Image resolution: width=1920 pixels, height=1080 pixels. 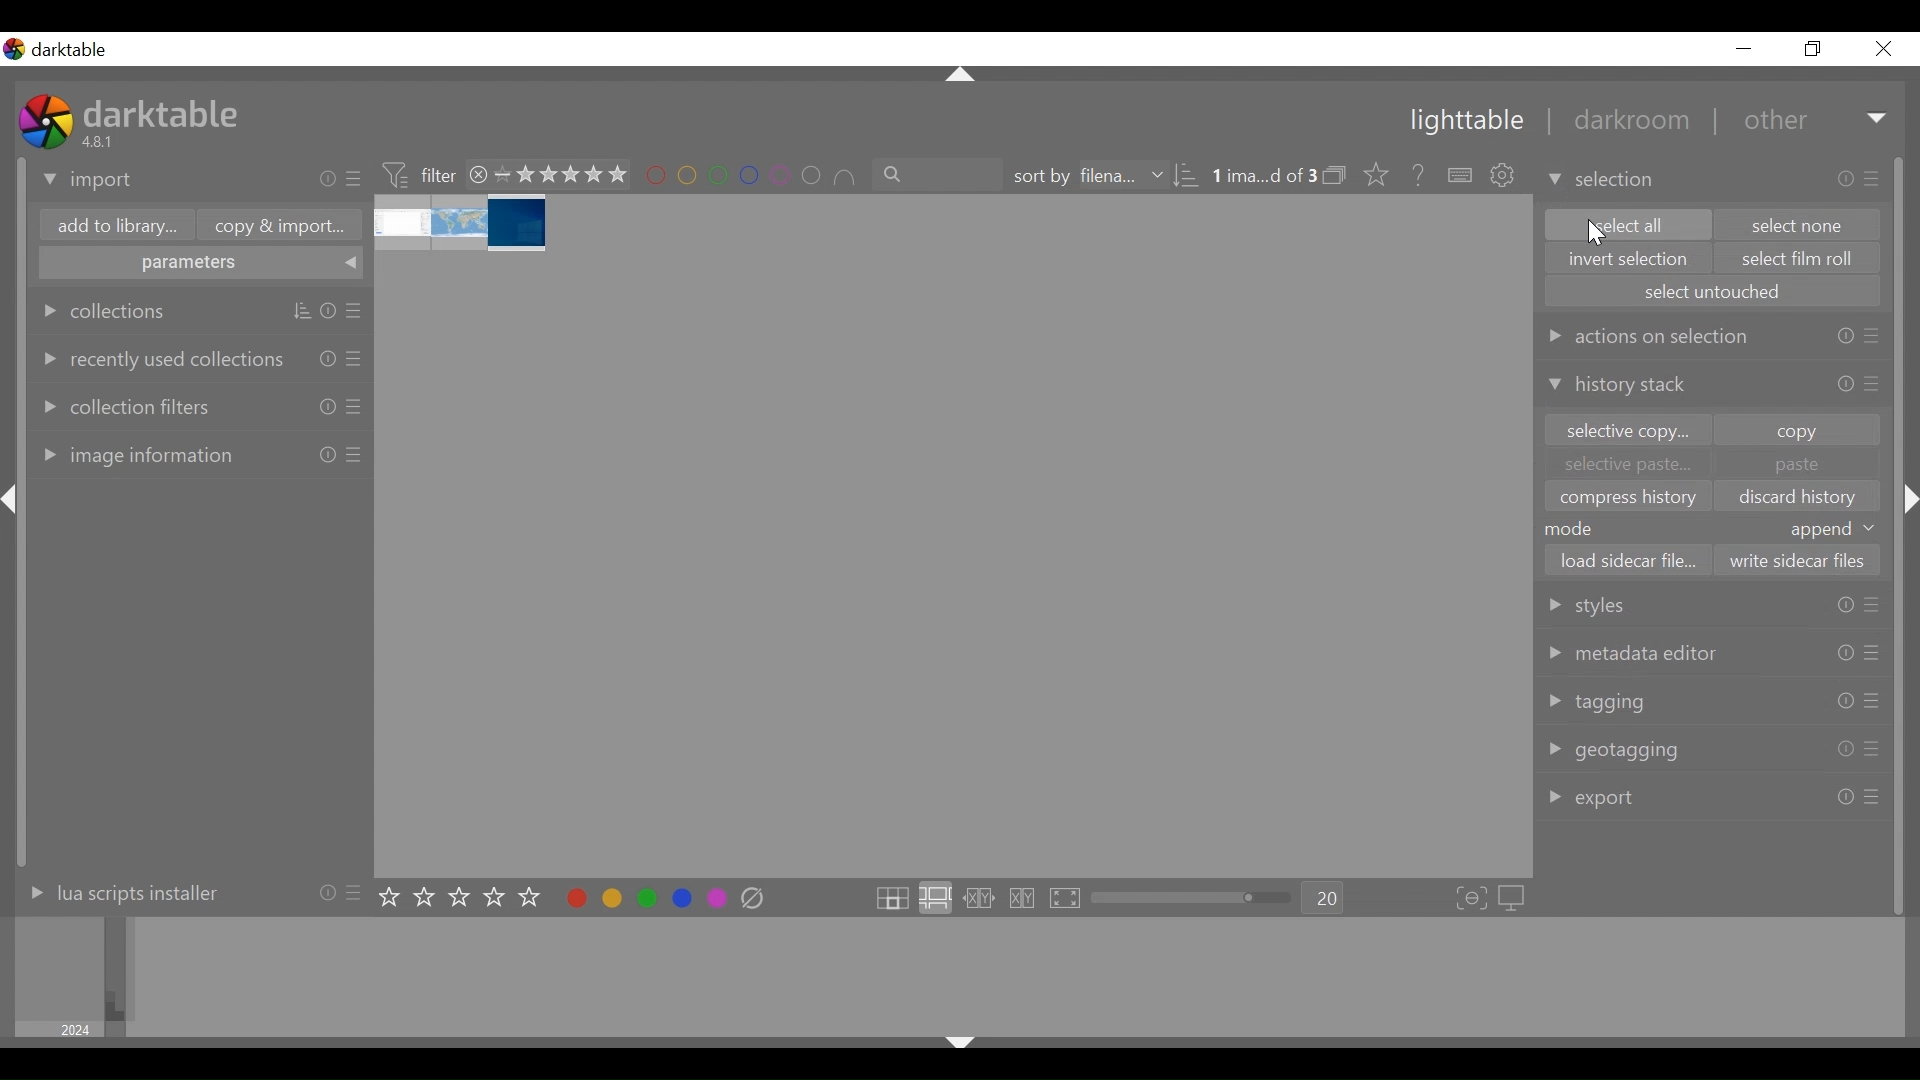 I want to click on info, so click(x=1847, y=179).